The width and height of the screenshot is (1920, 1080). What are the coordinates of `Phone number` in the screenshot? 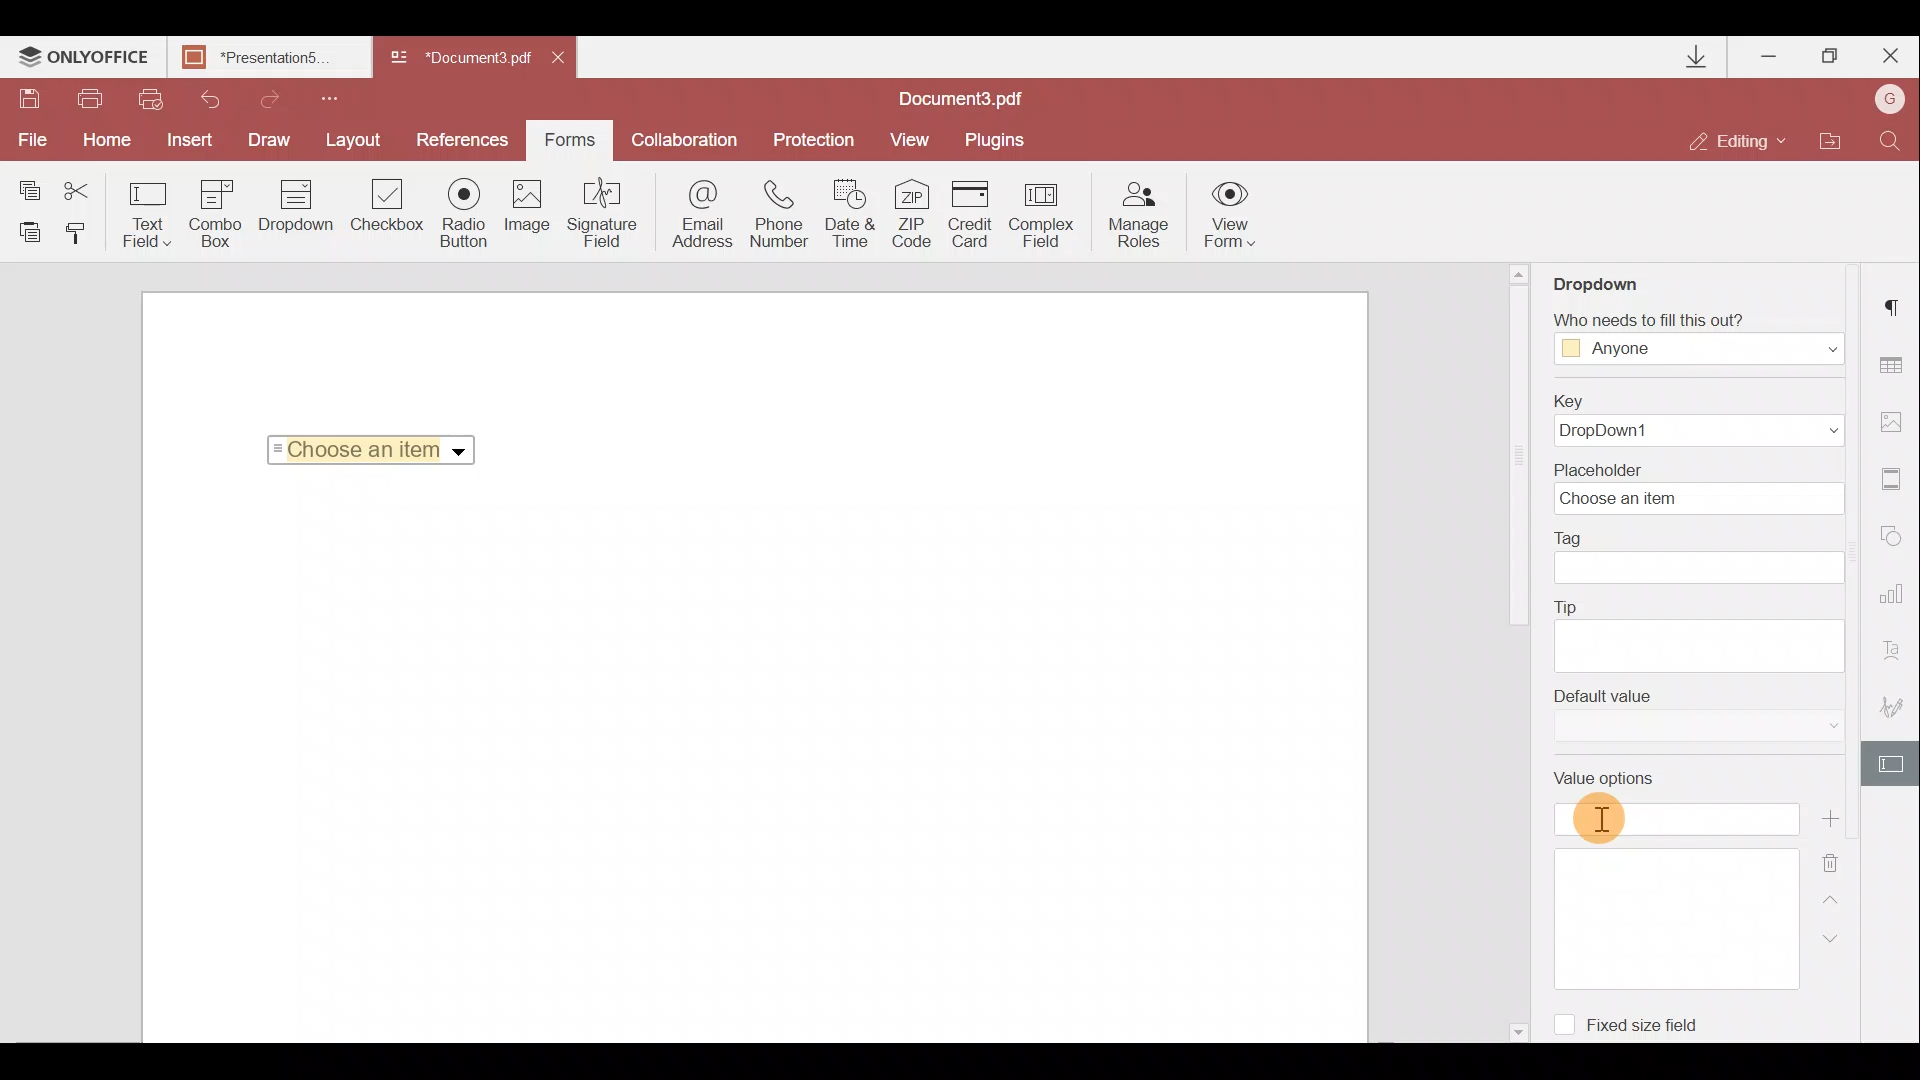 It's located at (782, 215).